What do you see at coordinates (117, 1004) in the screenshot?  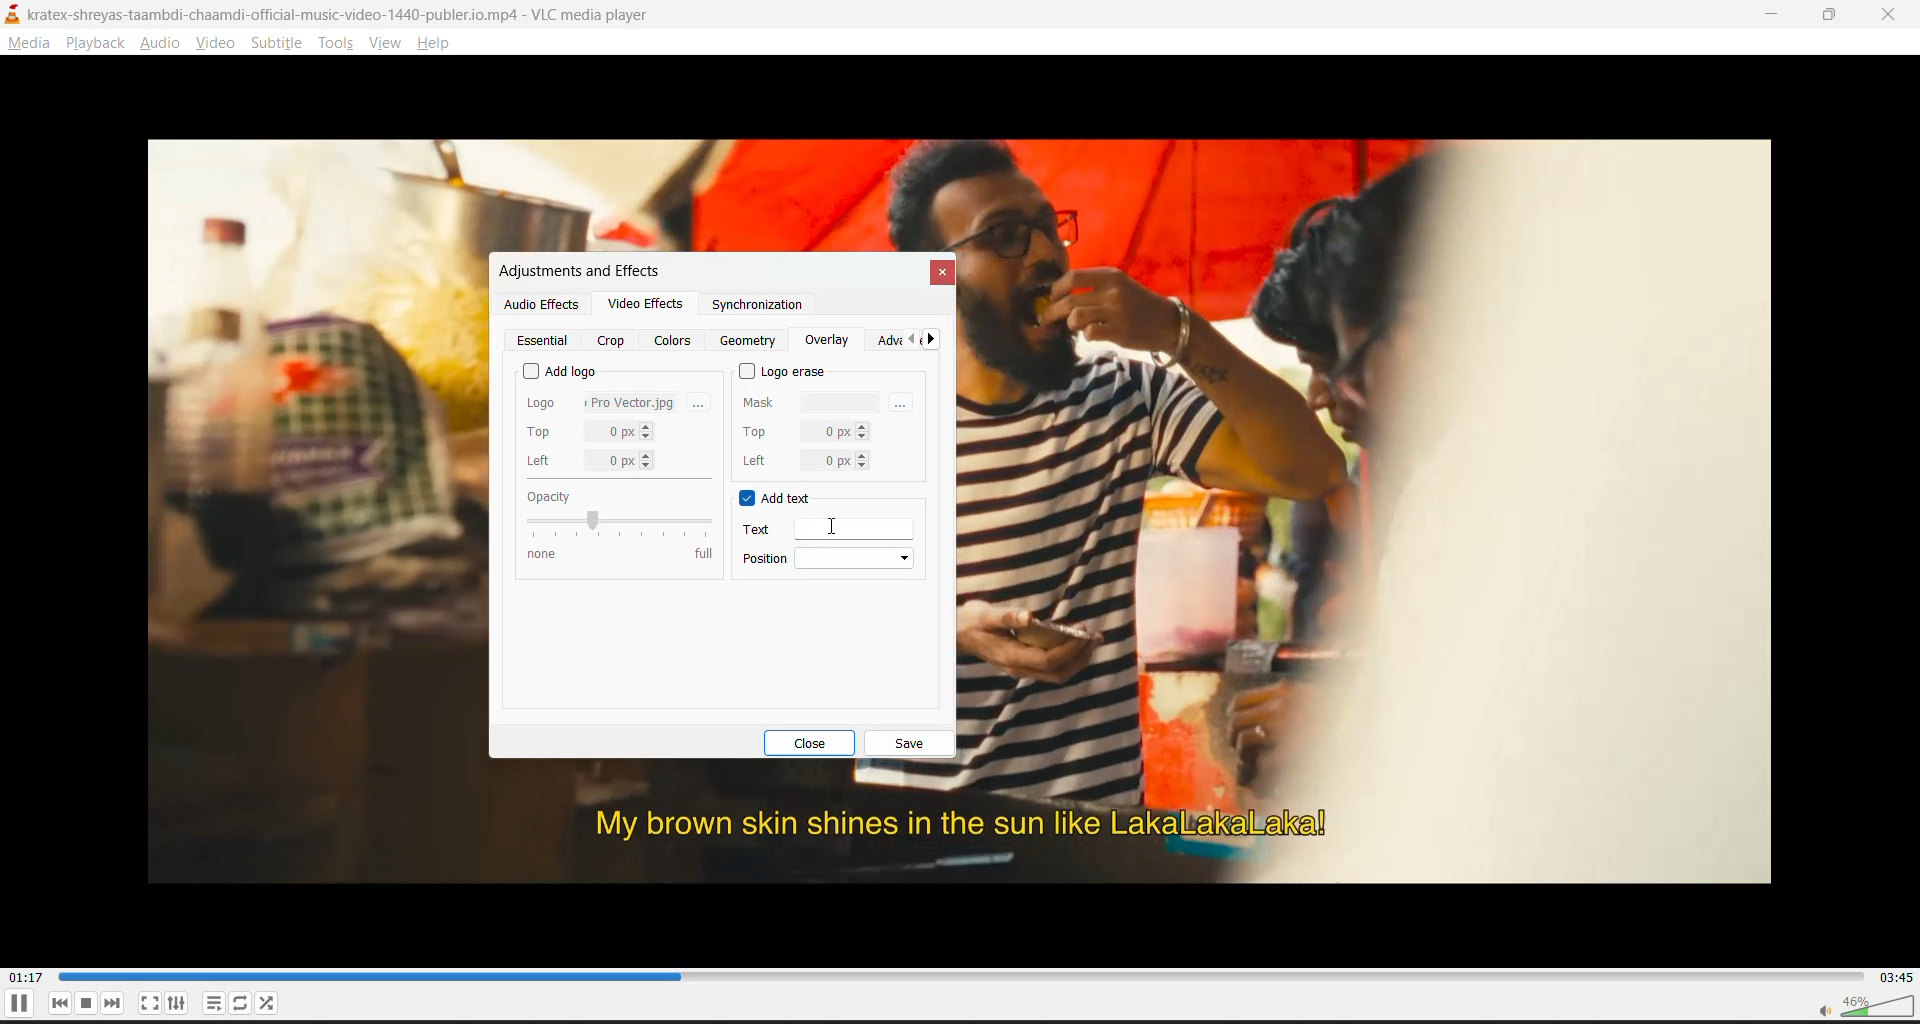 I see `next` at bounding box center [117, 1004].